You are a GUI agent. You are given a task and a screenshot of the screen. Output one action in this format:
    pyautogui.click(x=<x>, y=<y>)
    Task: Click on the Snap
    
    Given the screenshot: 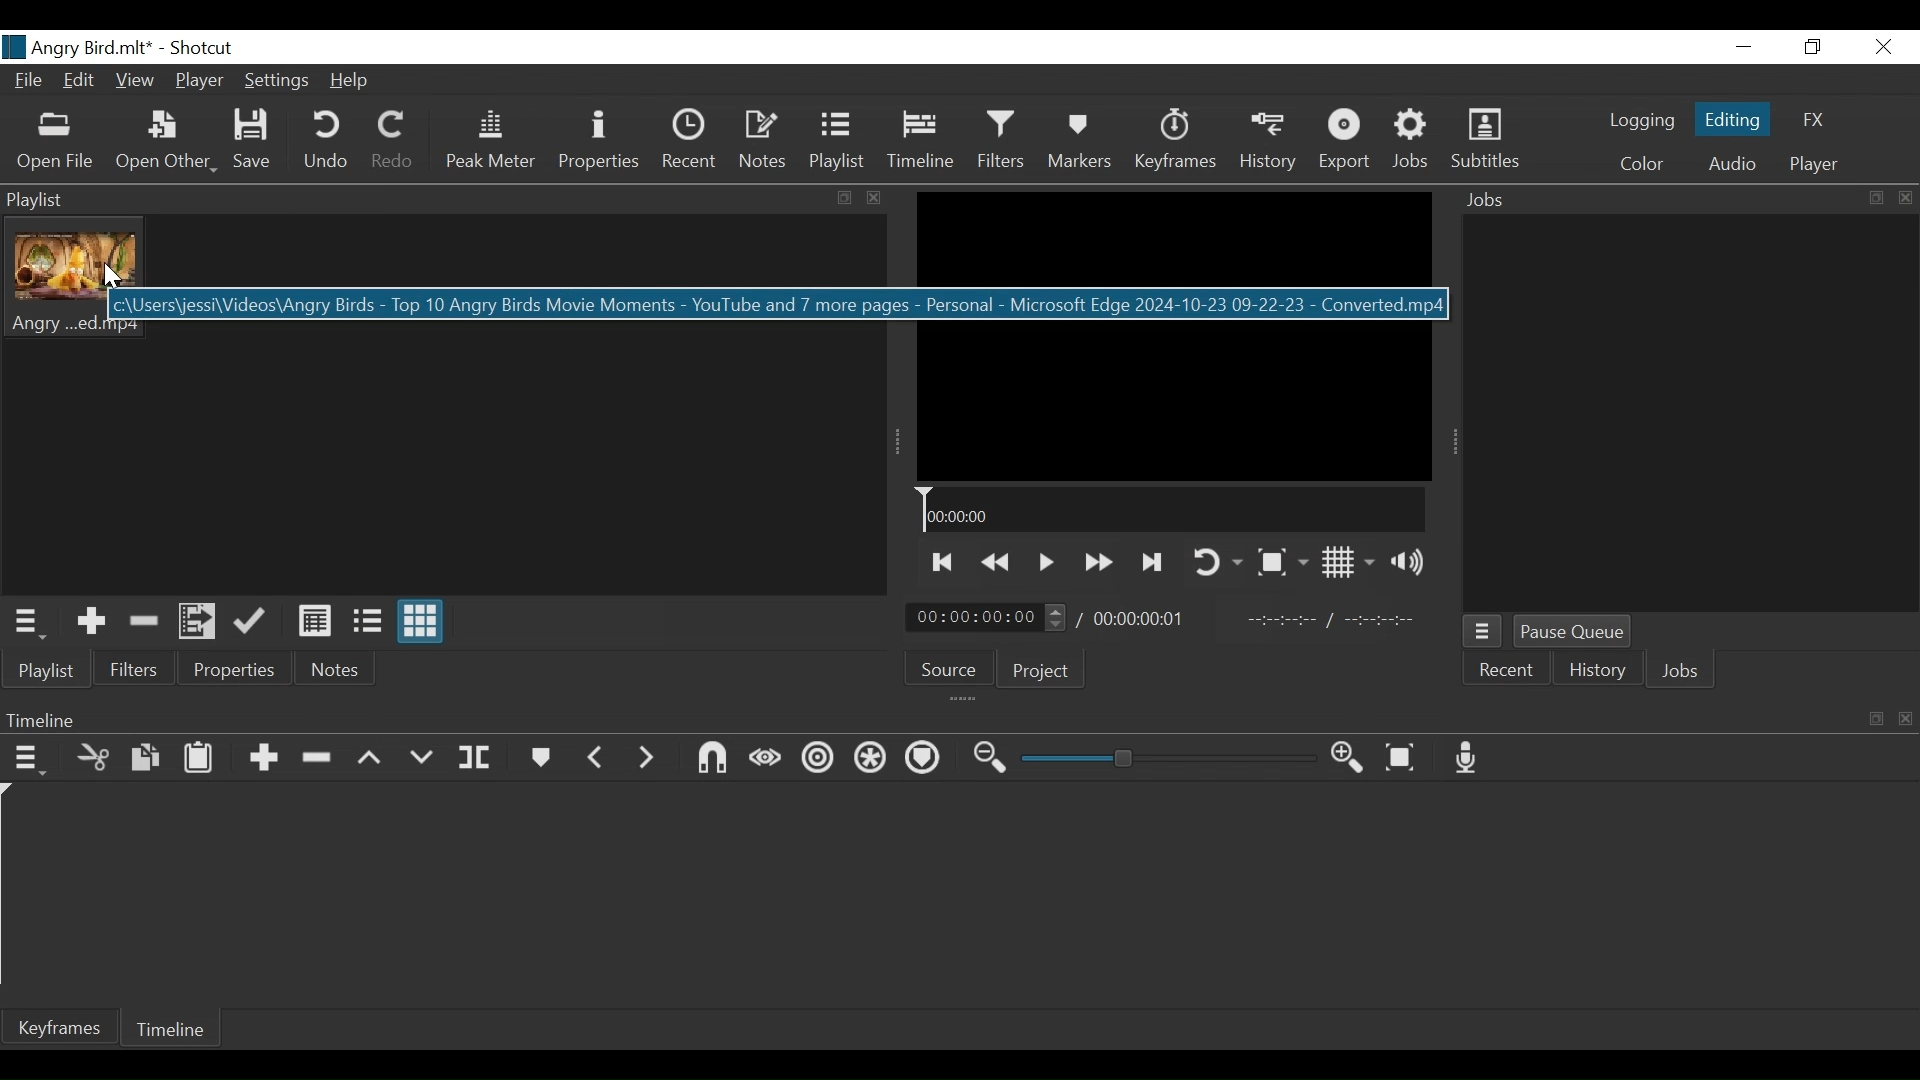 What is the action you would take?
    pyautogui.click(x=711, y=758)
    